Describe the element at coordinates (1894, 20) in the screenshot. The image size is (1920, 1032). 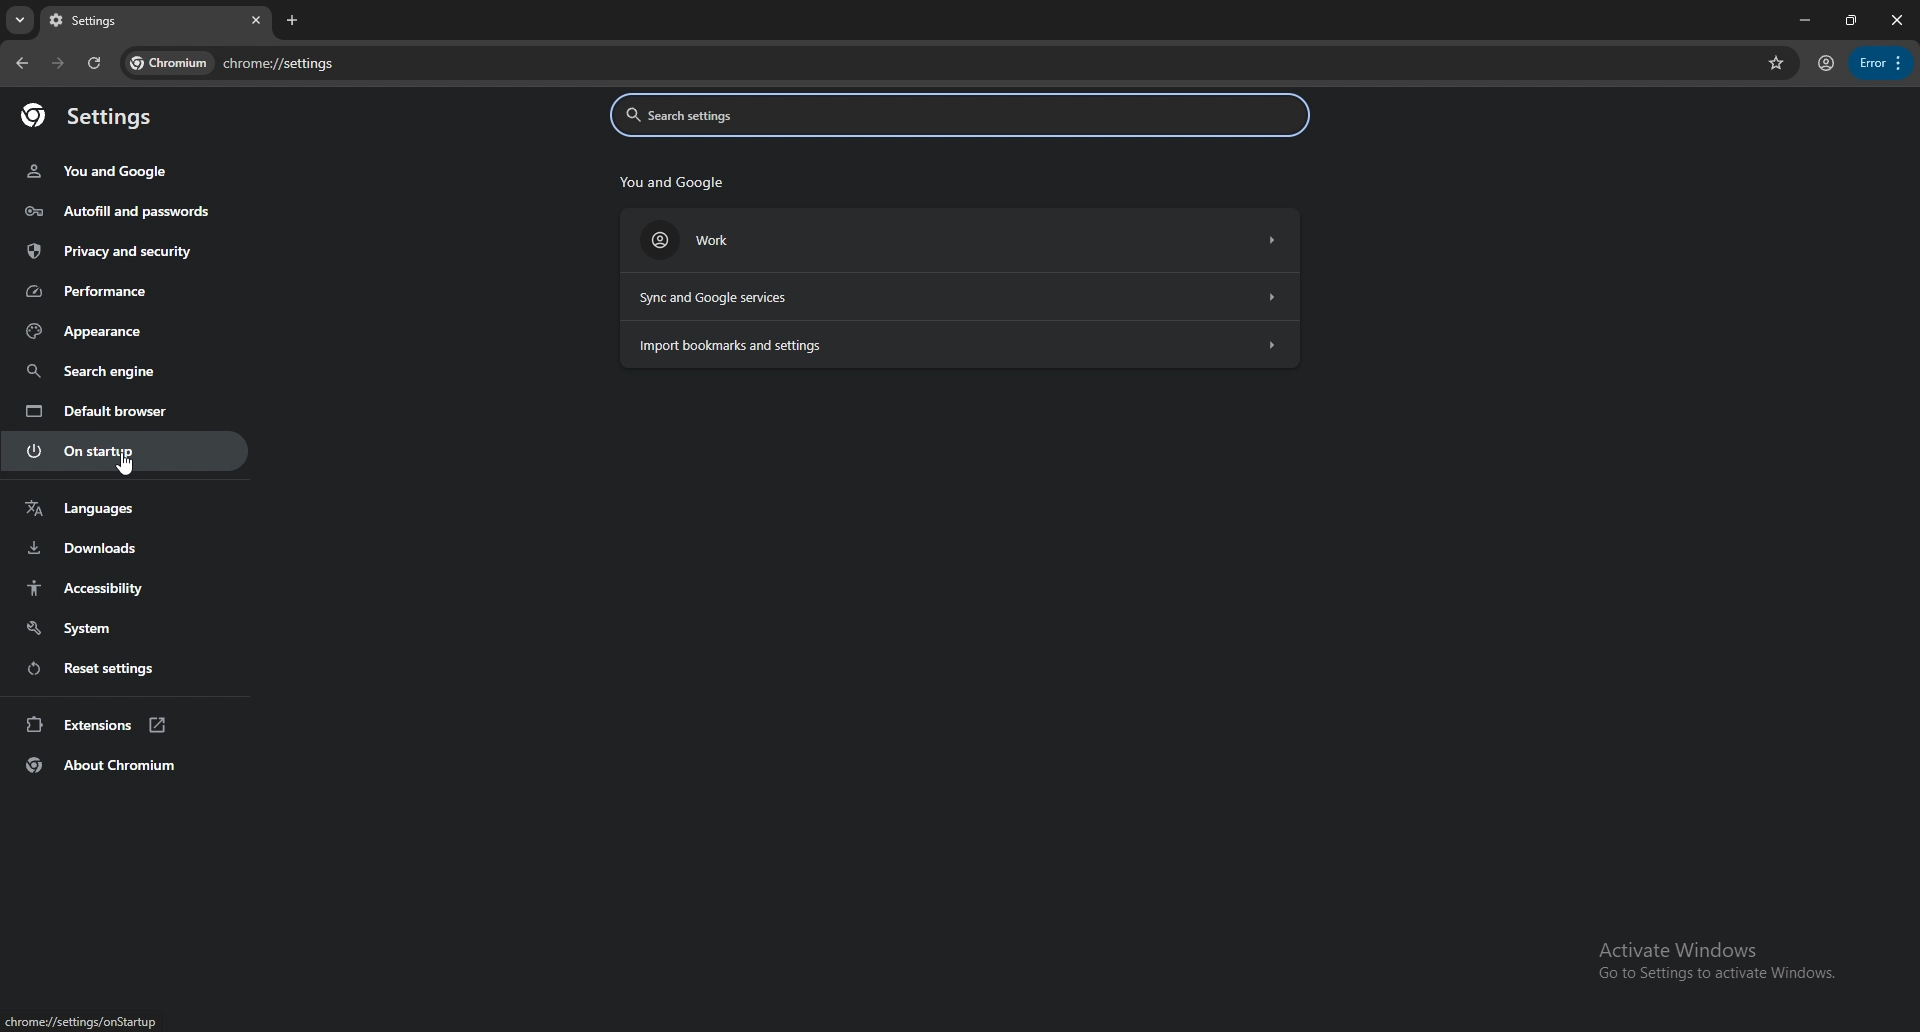
I see `close` at that location.